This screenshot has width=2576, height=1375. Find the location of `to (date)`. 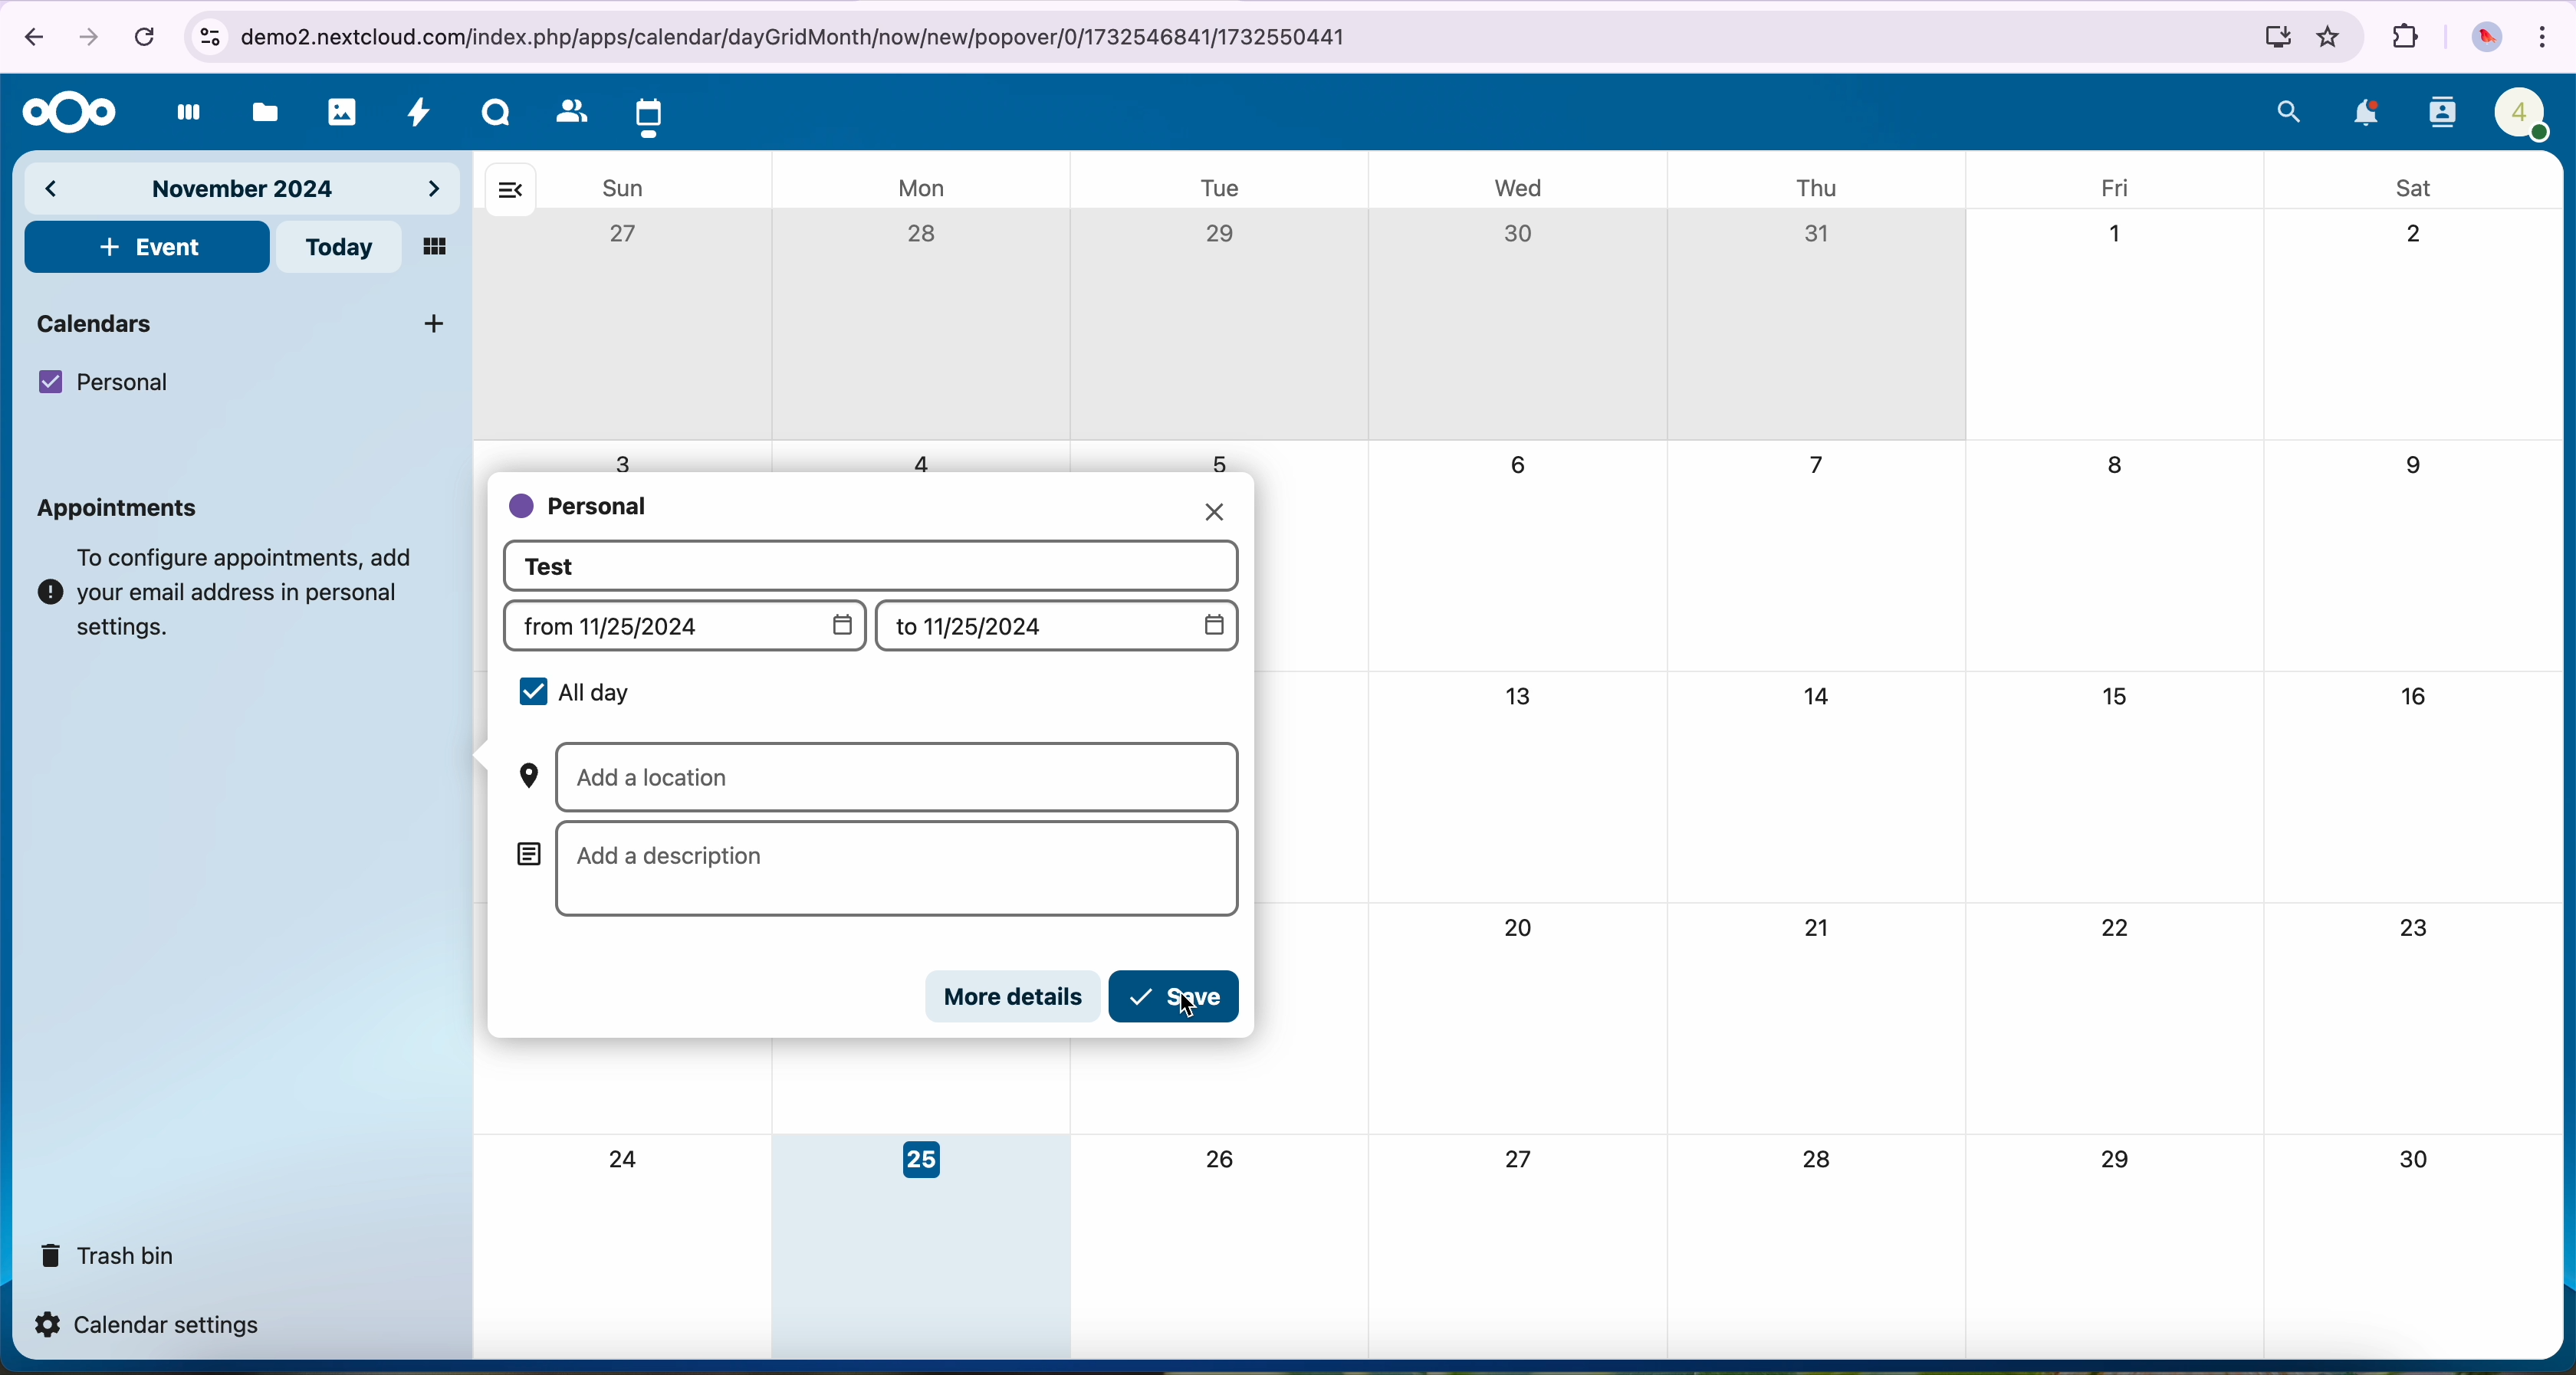

to (date) is located at coordinates (1061, 627).